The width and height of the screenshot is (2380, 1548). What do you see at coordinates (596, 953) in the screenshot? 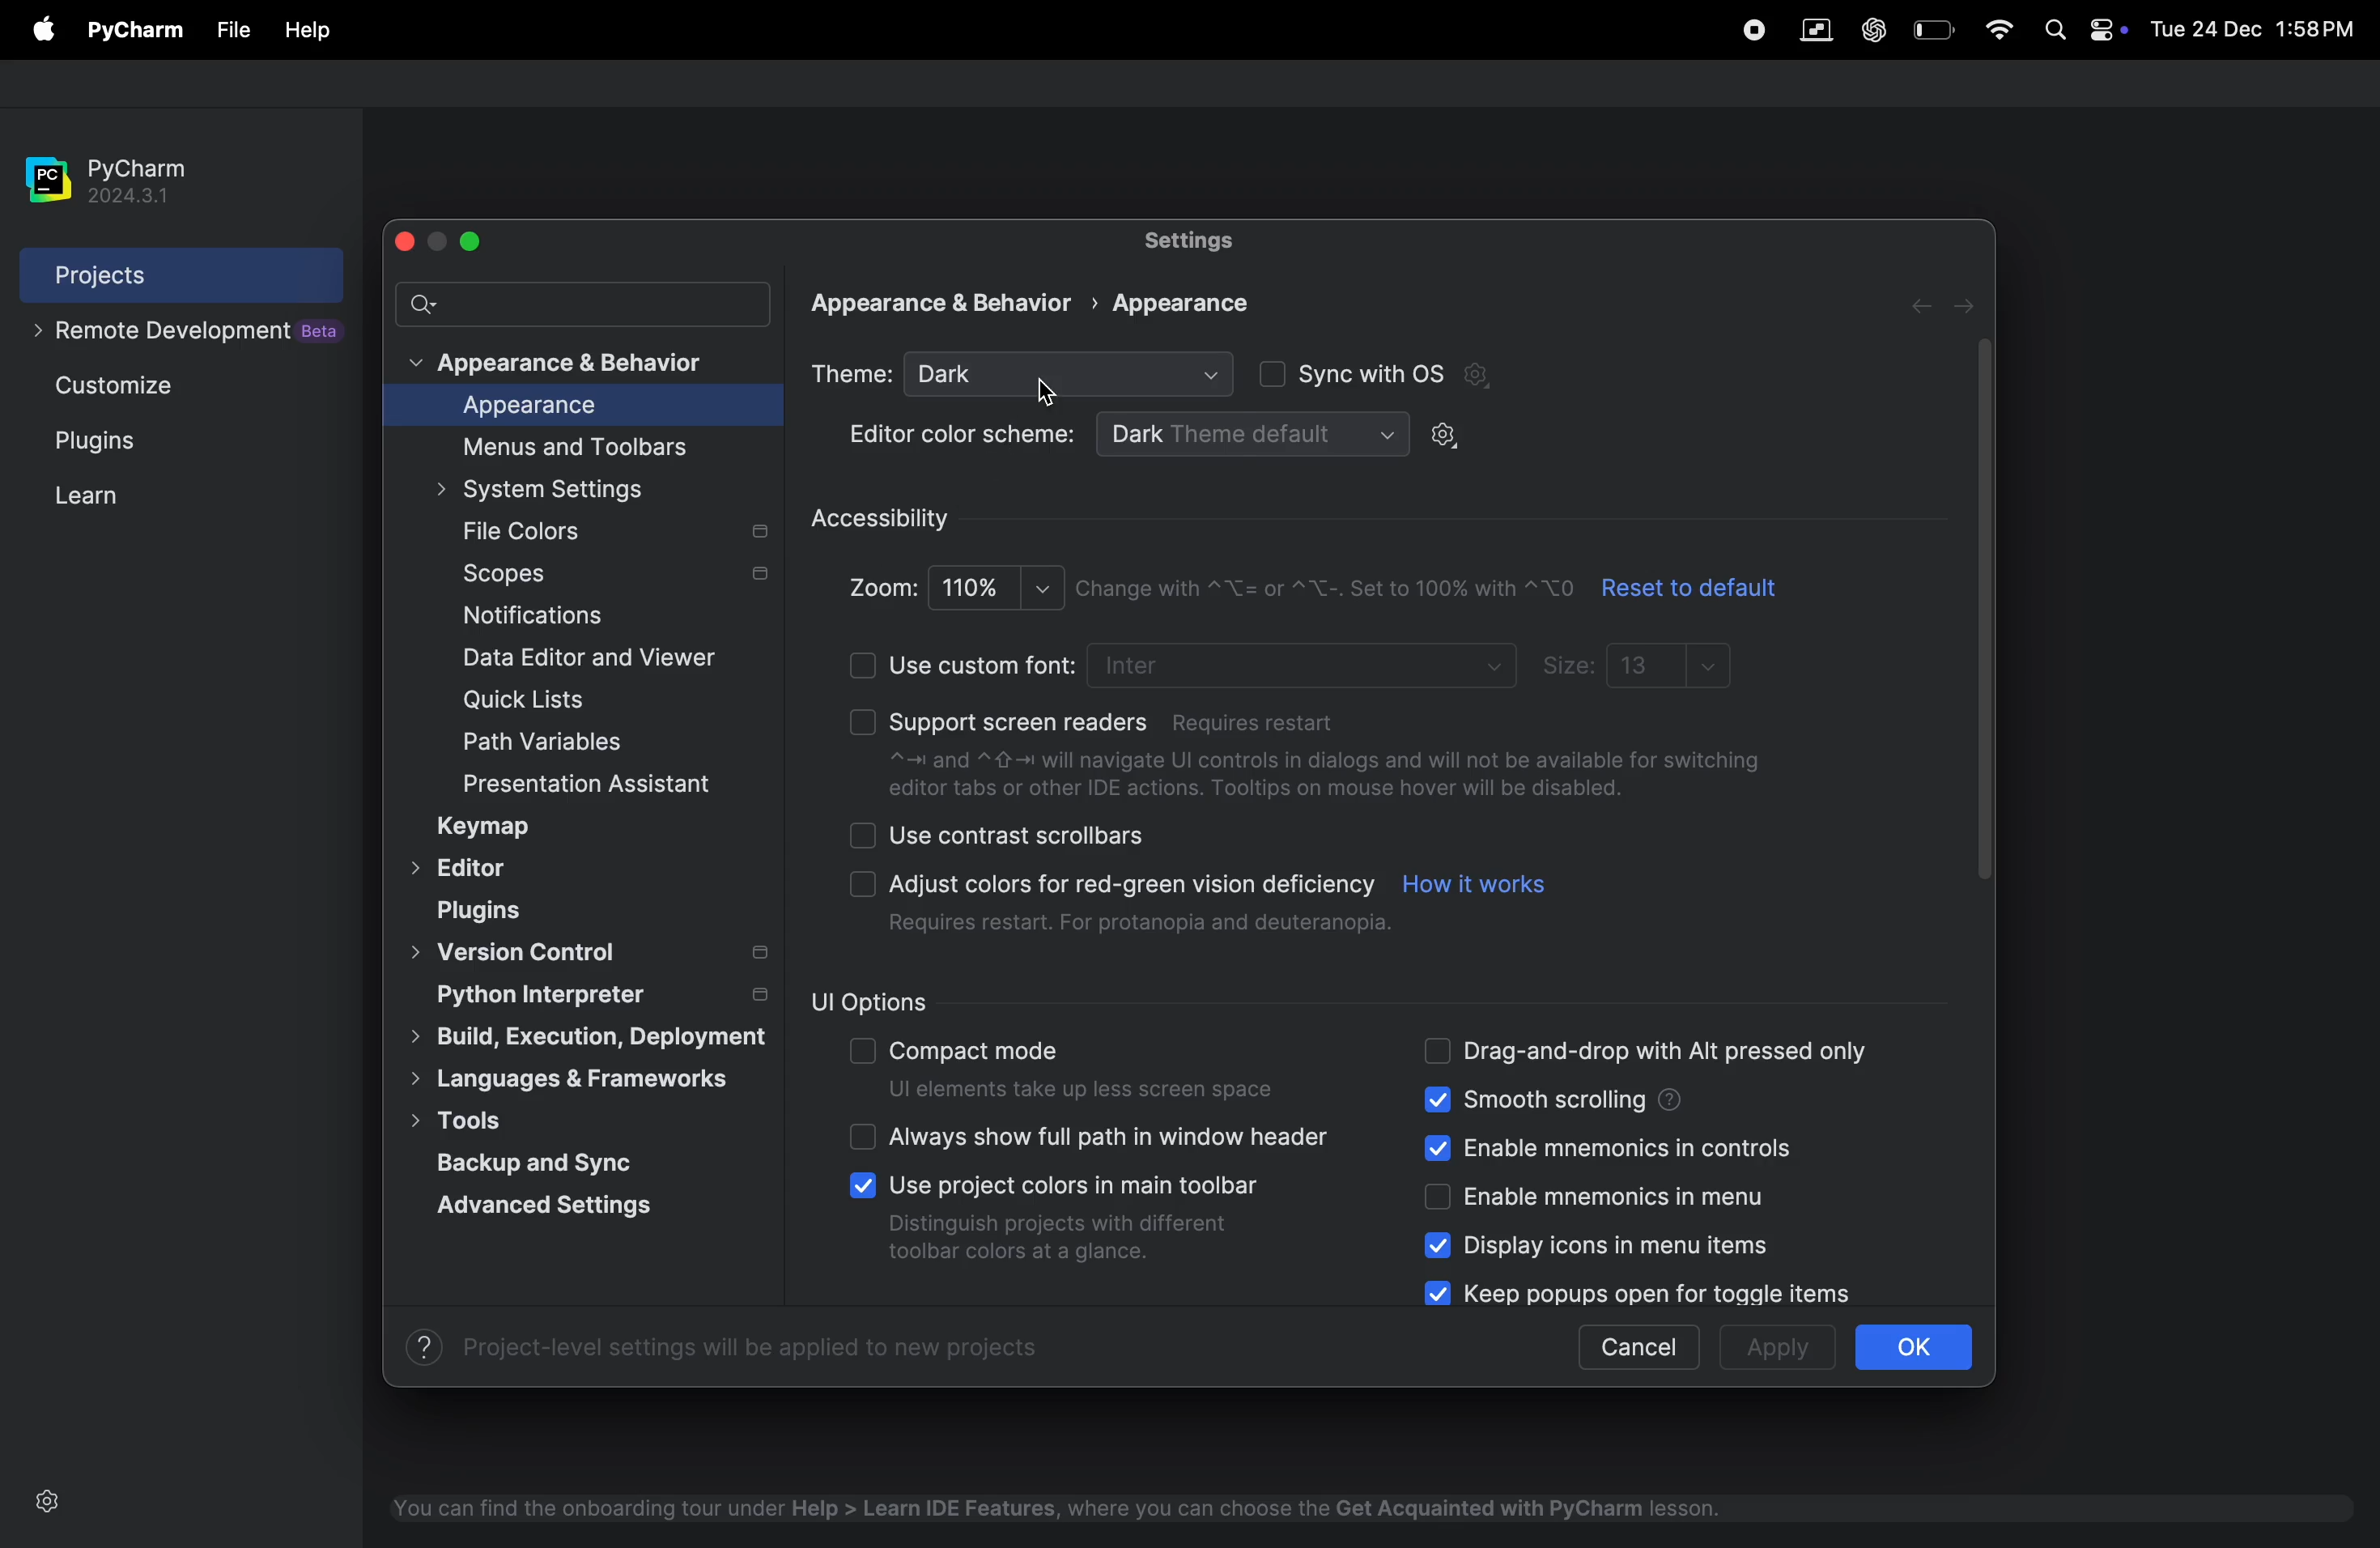
I see `version controls` at bounding box center [596, 953].